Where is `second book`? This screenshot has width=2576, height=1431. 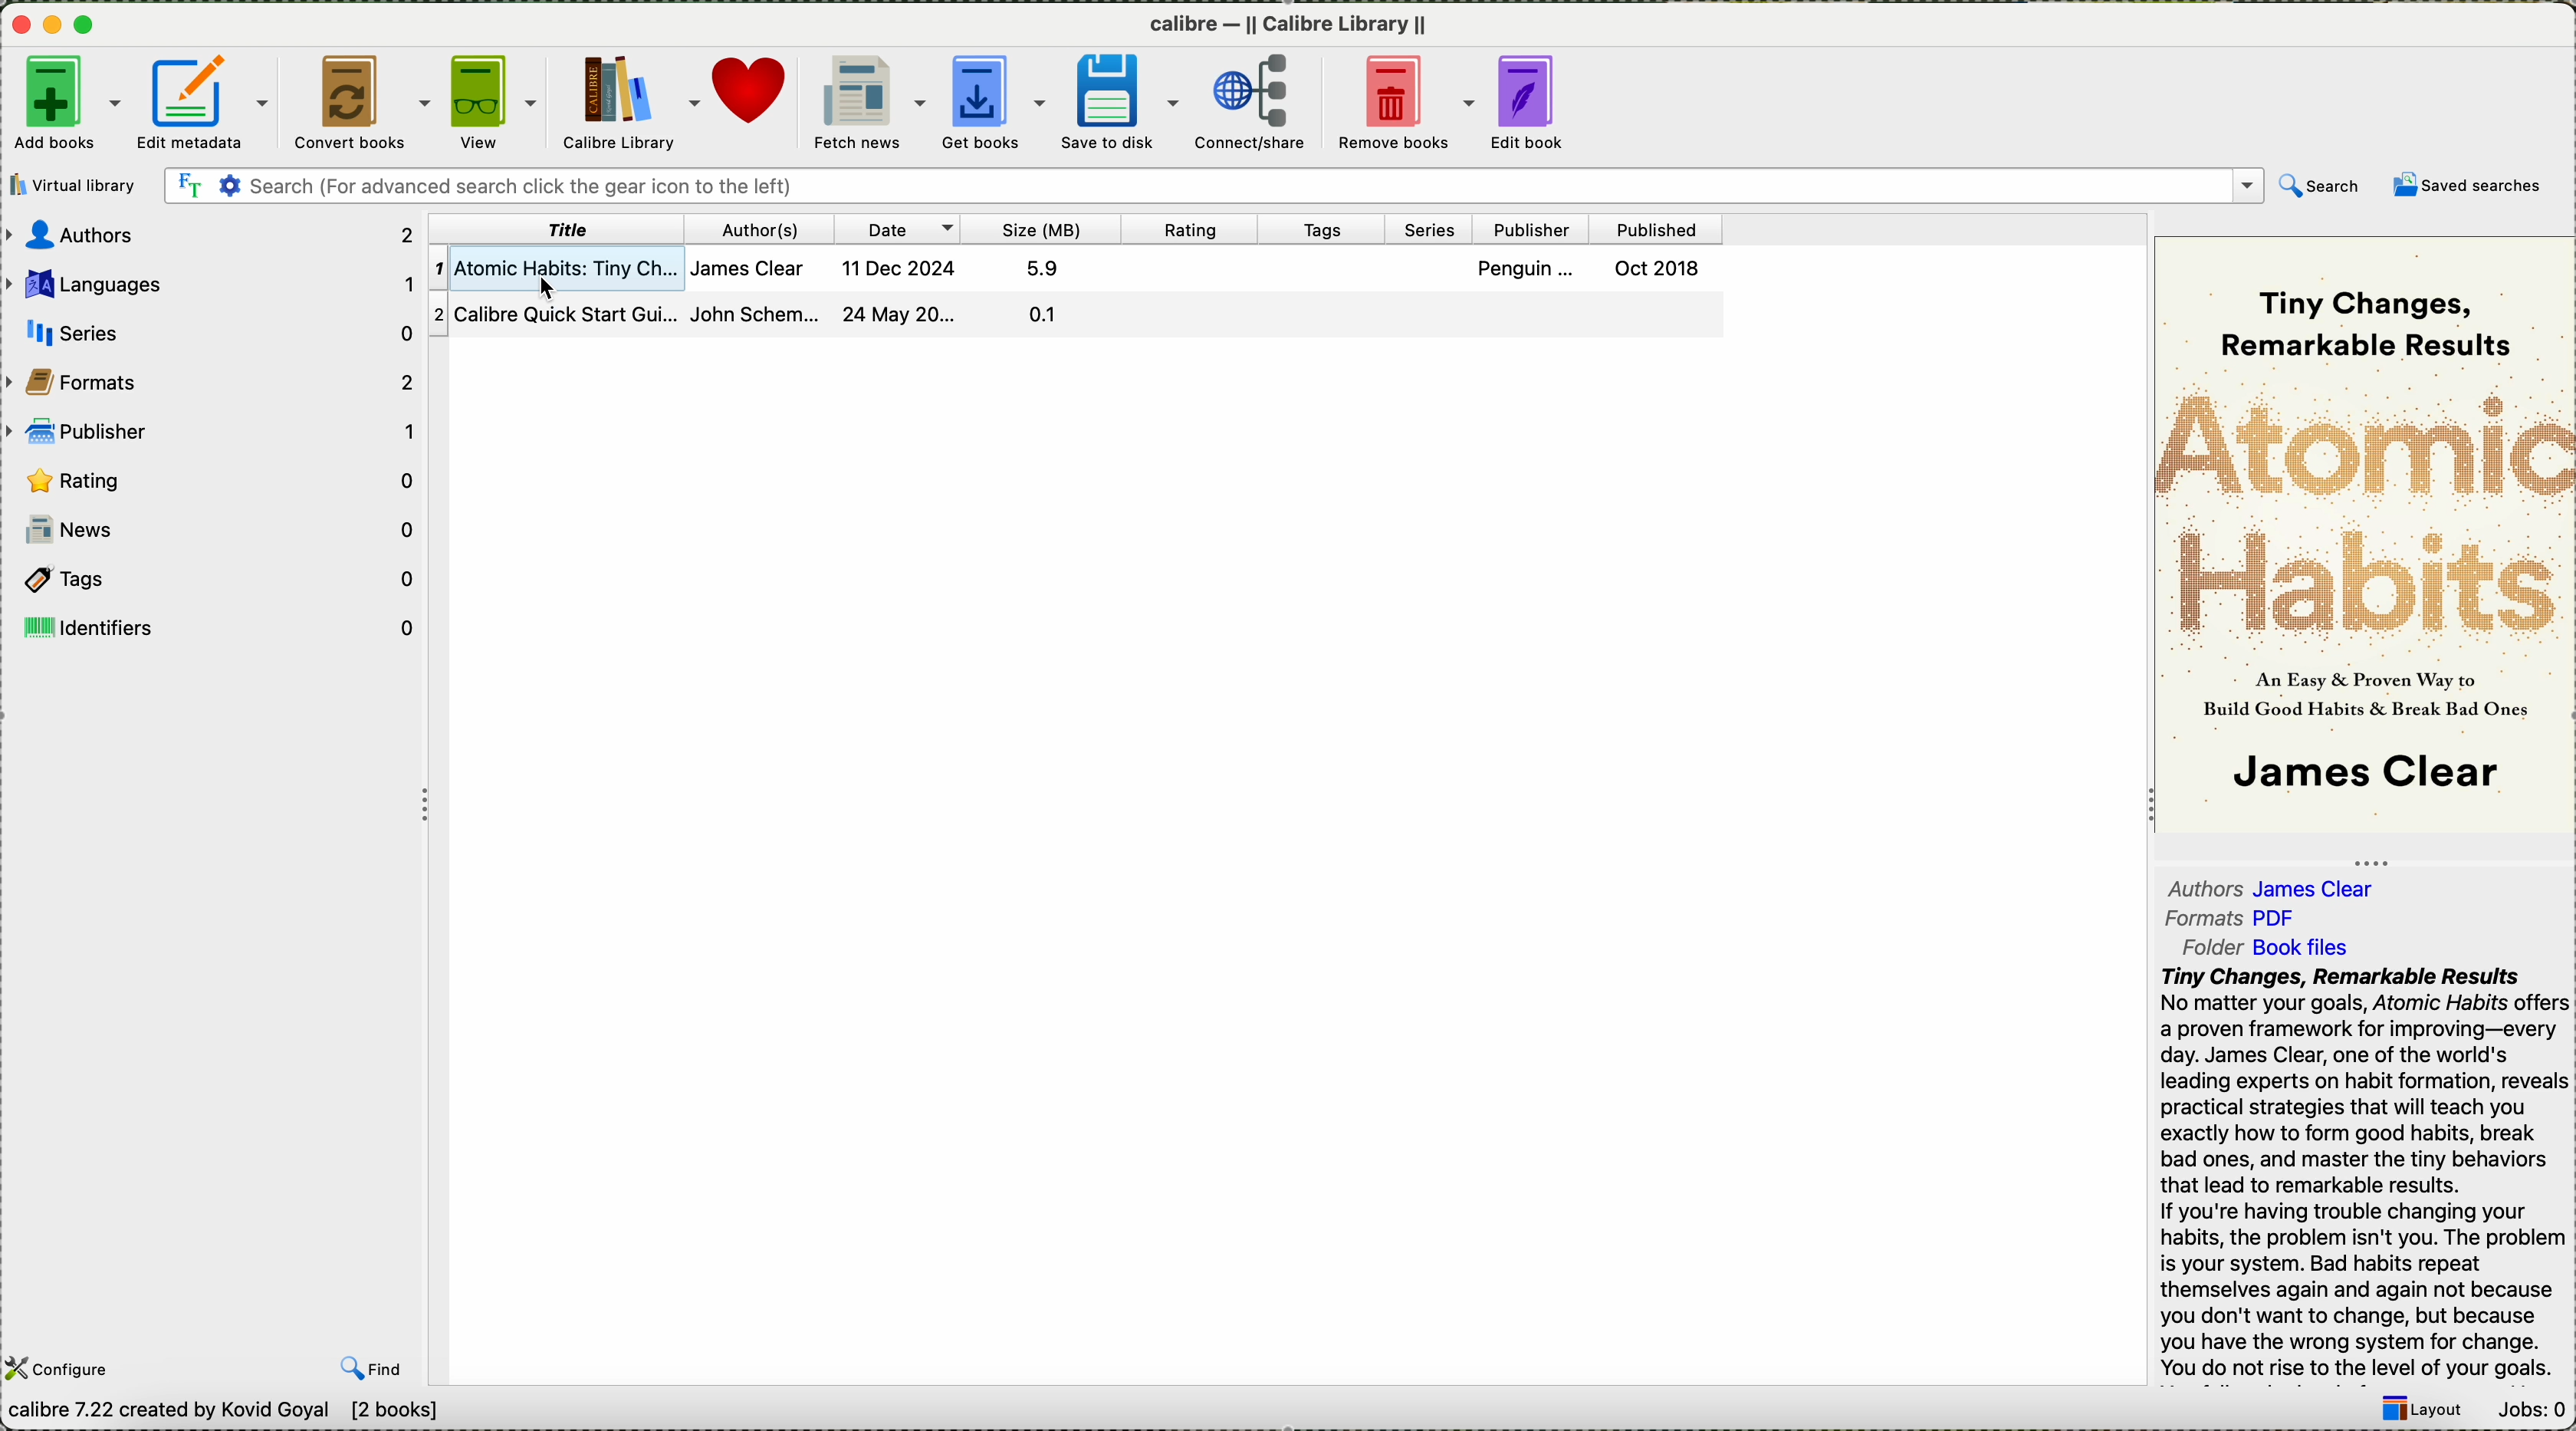
second book is located at coordinates (1074, 315).